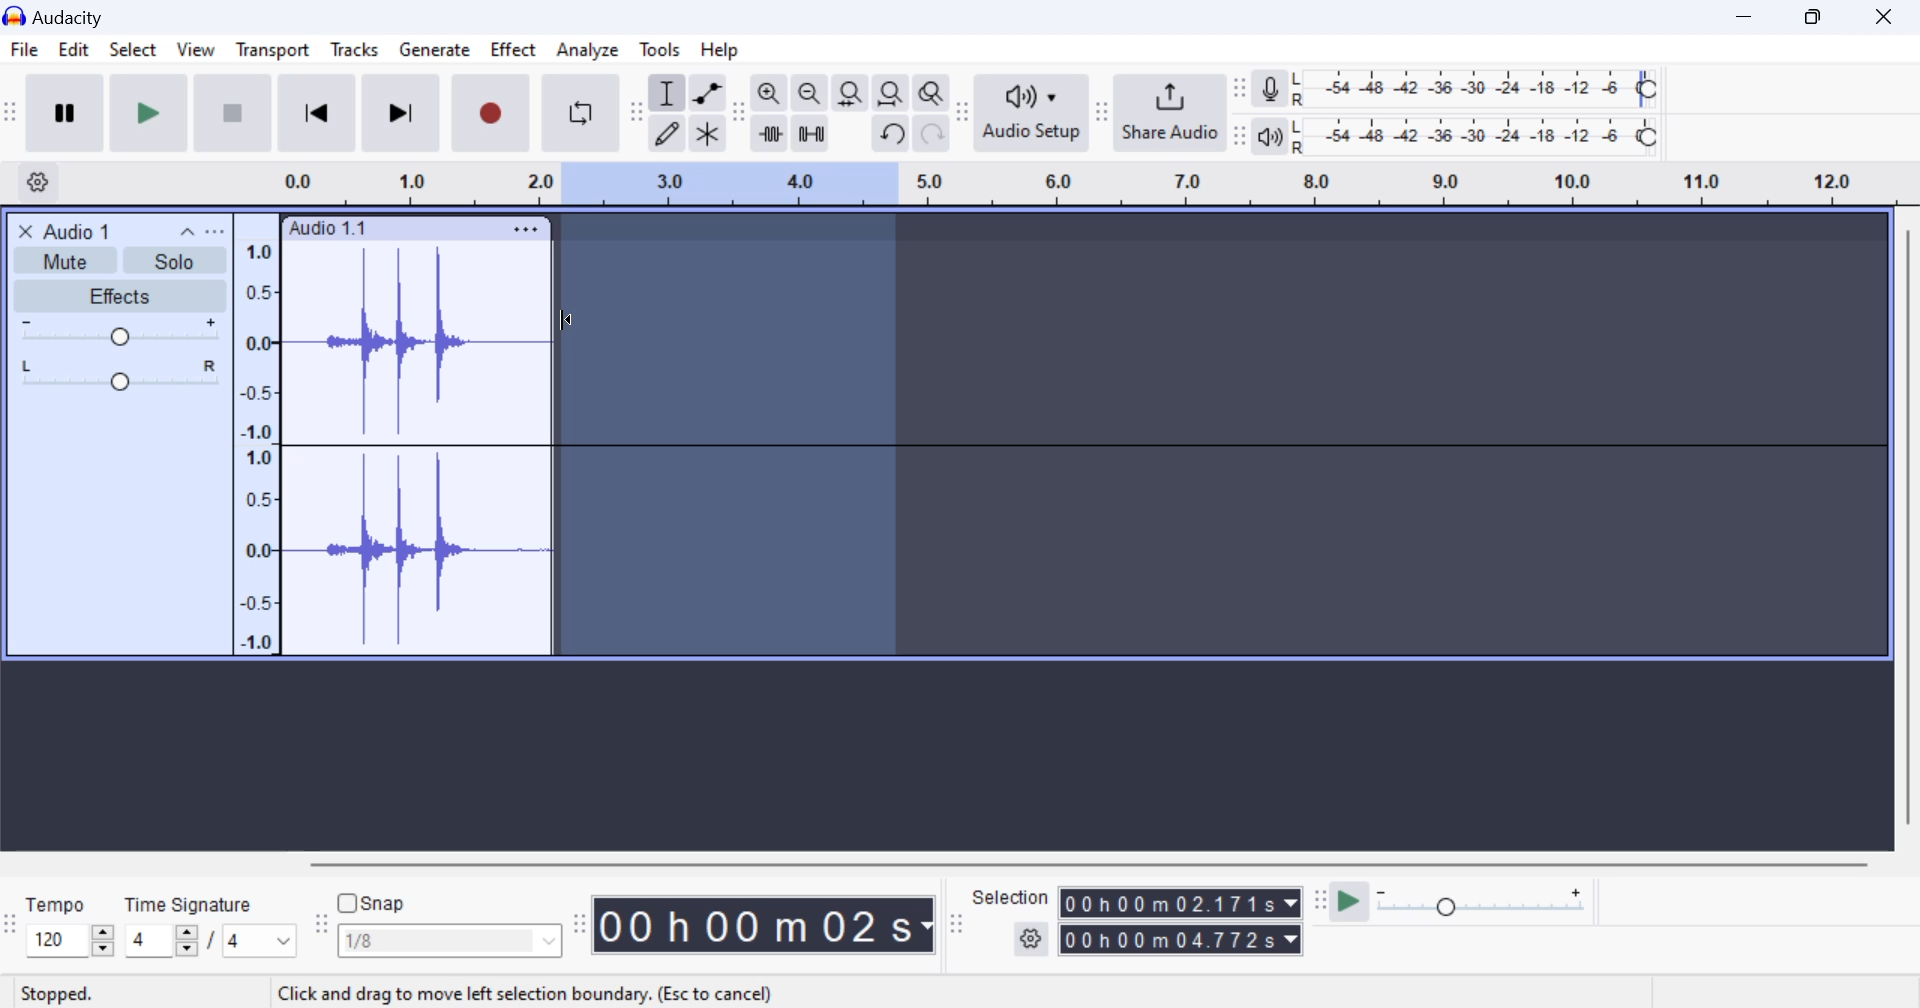  I want to click on zoom out, so click(809, 95).